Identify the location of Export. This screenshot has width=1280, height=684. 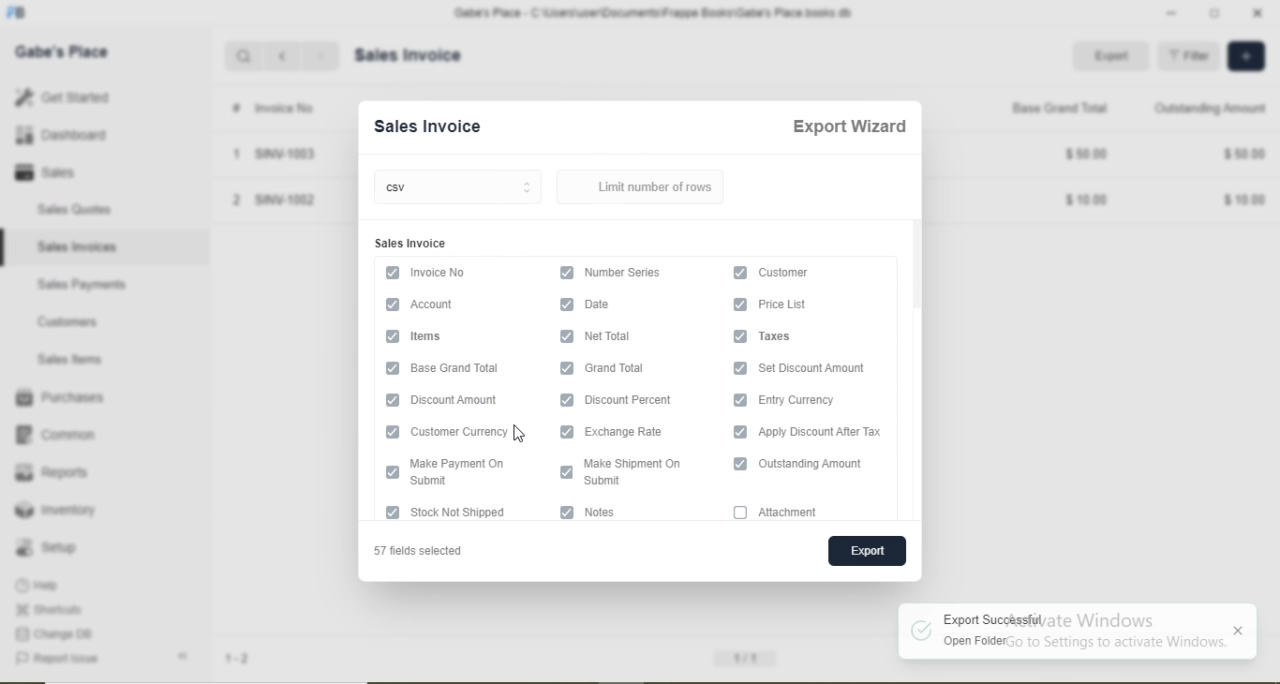
(1116, 57).